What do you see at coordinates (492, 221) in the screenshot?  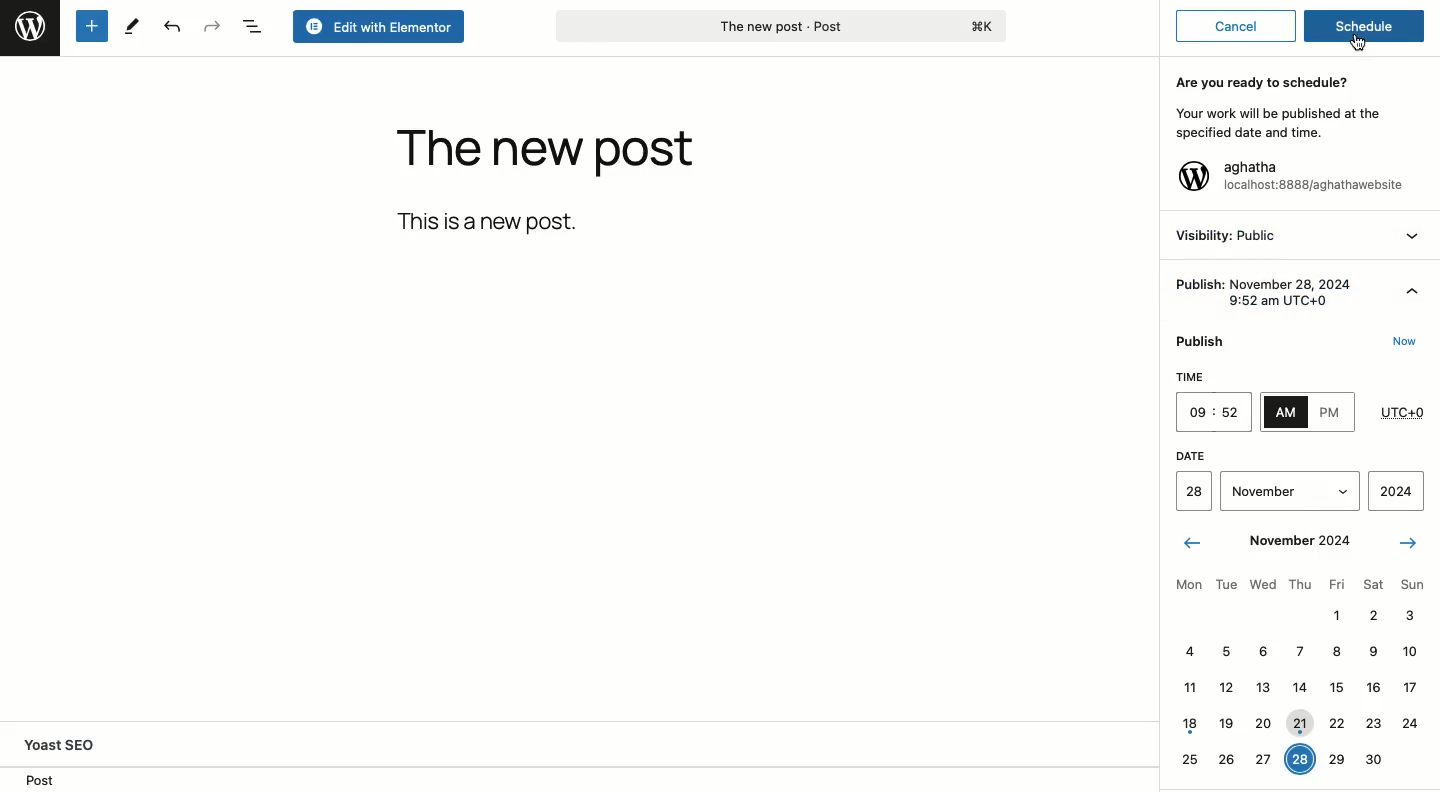 I see `This is a new post.` at bounding box center [492, 221].